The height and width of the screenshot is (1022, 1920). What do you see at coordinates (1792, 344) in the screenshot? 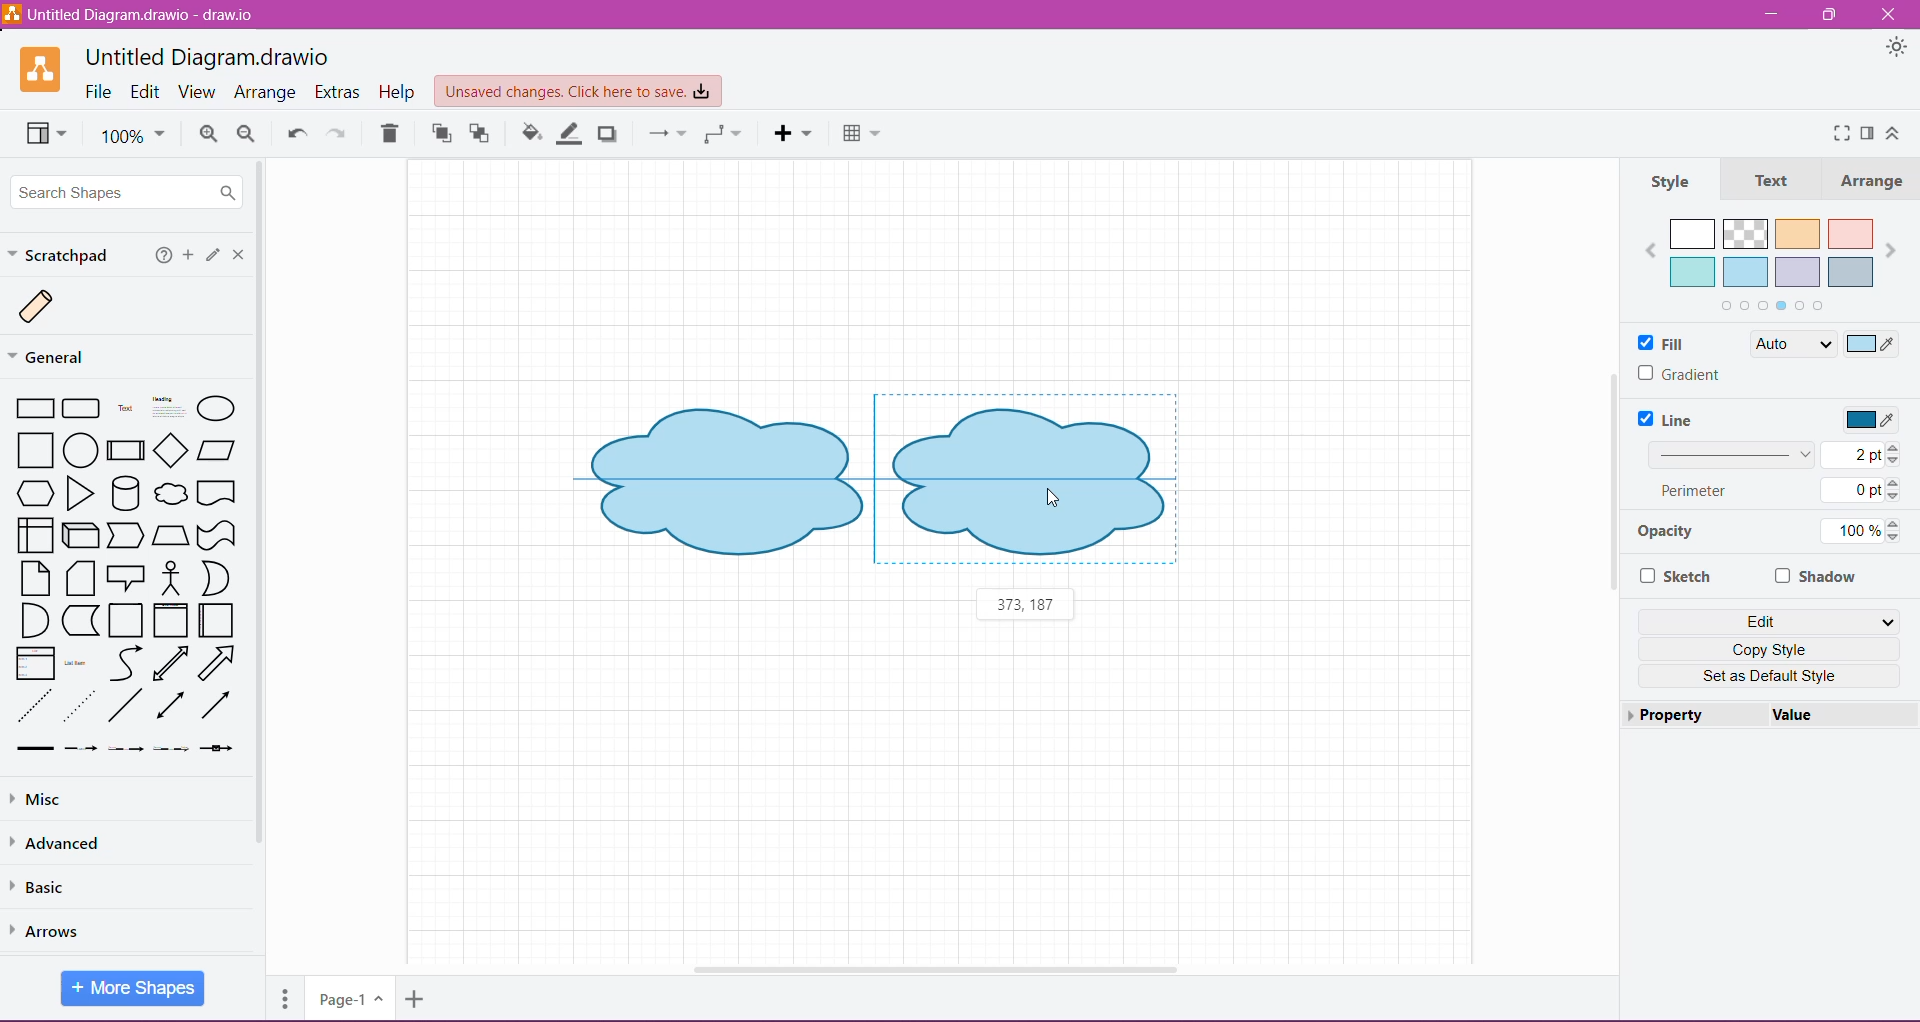
I see `Auto` at bounding box center [1792, 344].